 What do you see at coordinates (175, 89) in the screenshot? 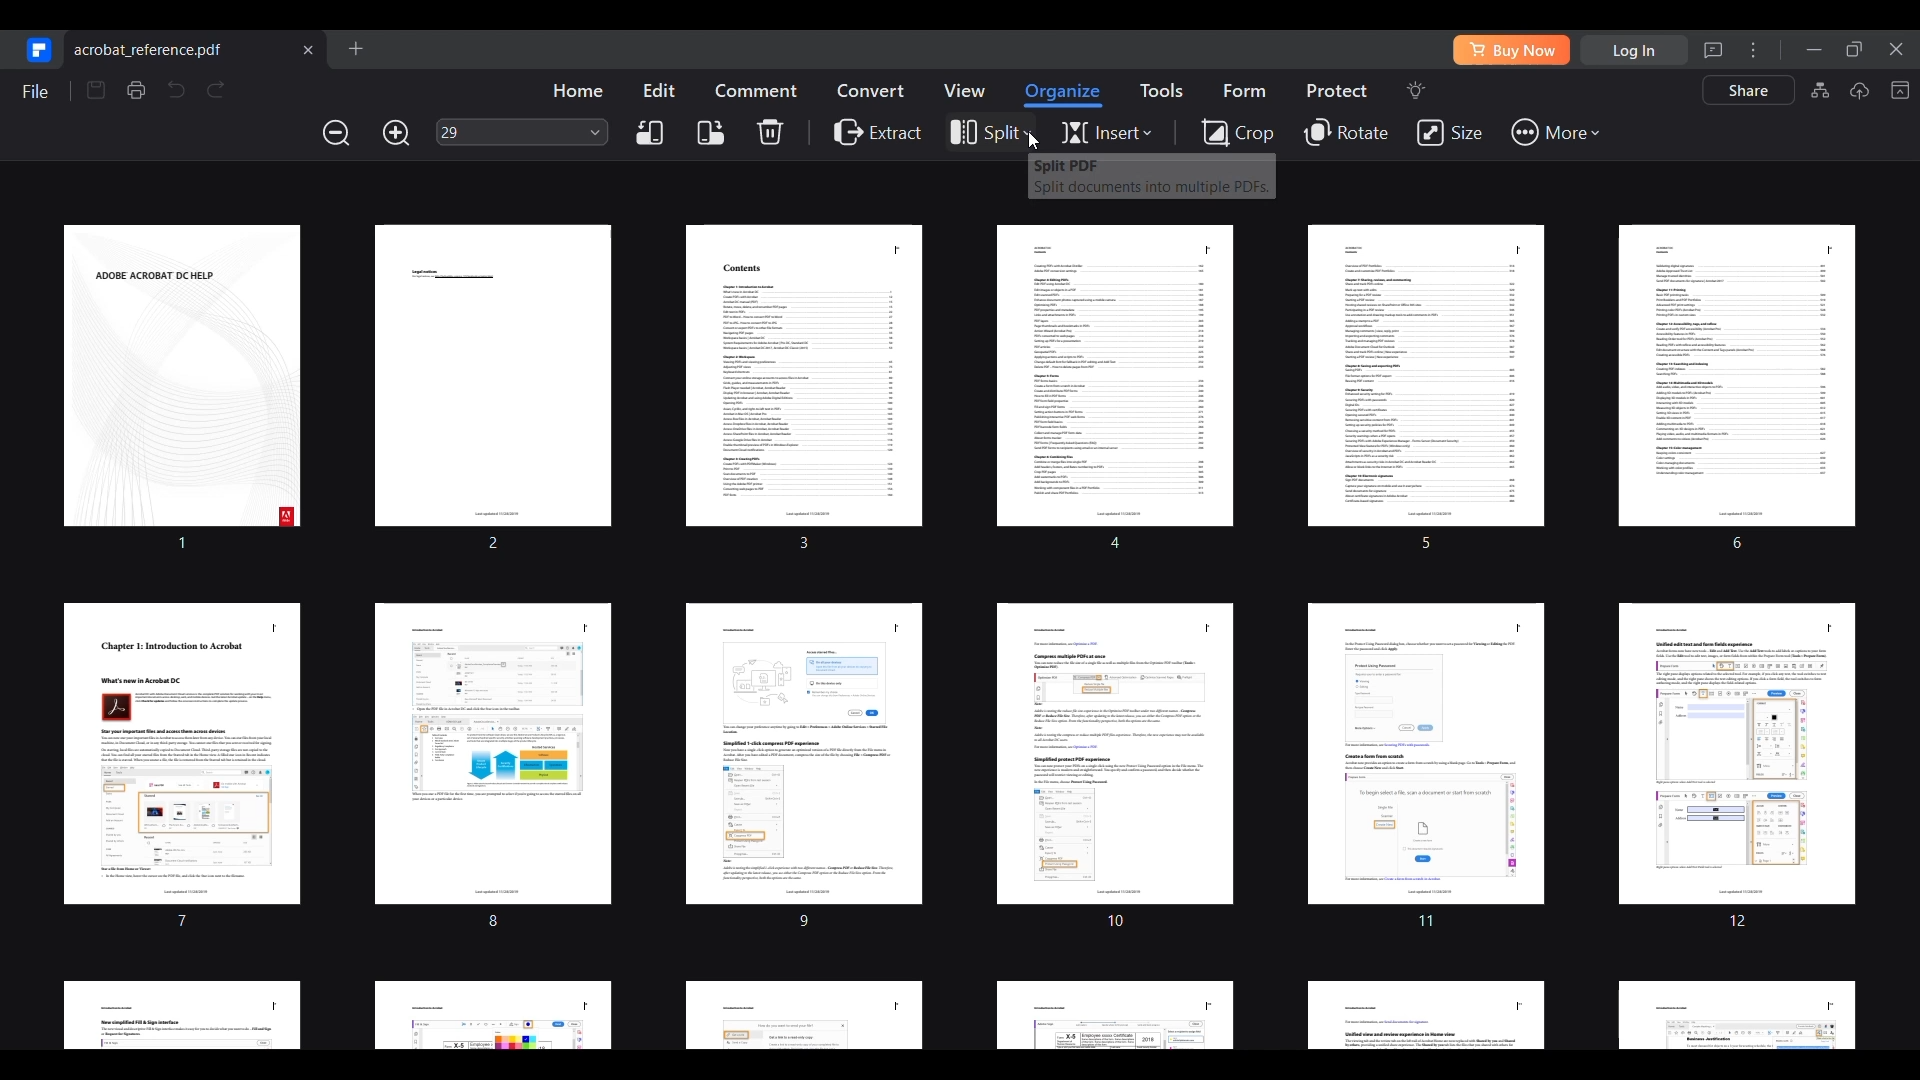
I see `Undo` at bounding box center [175, 89].